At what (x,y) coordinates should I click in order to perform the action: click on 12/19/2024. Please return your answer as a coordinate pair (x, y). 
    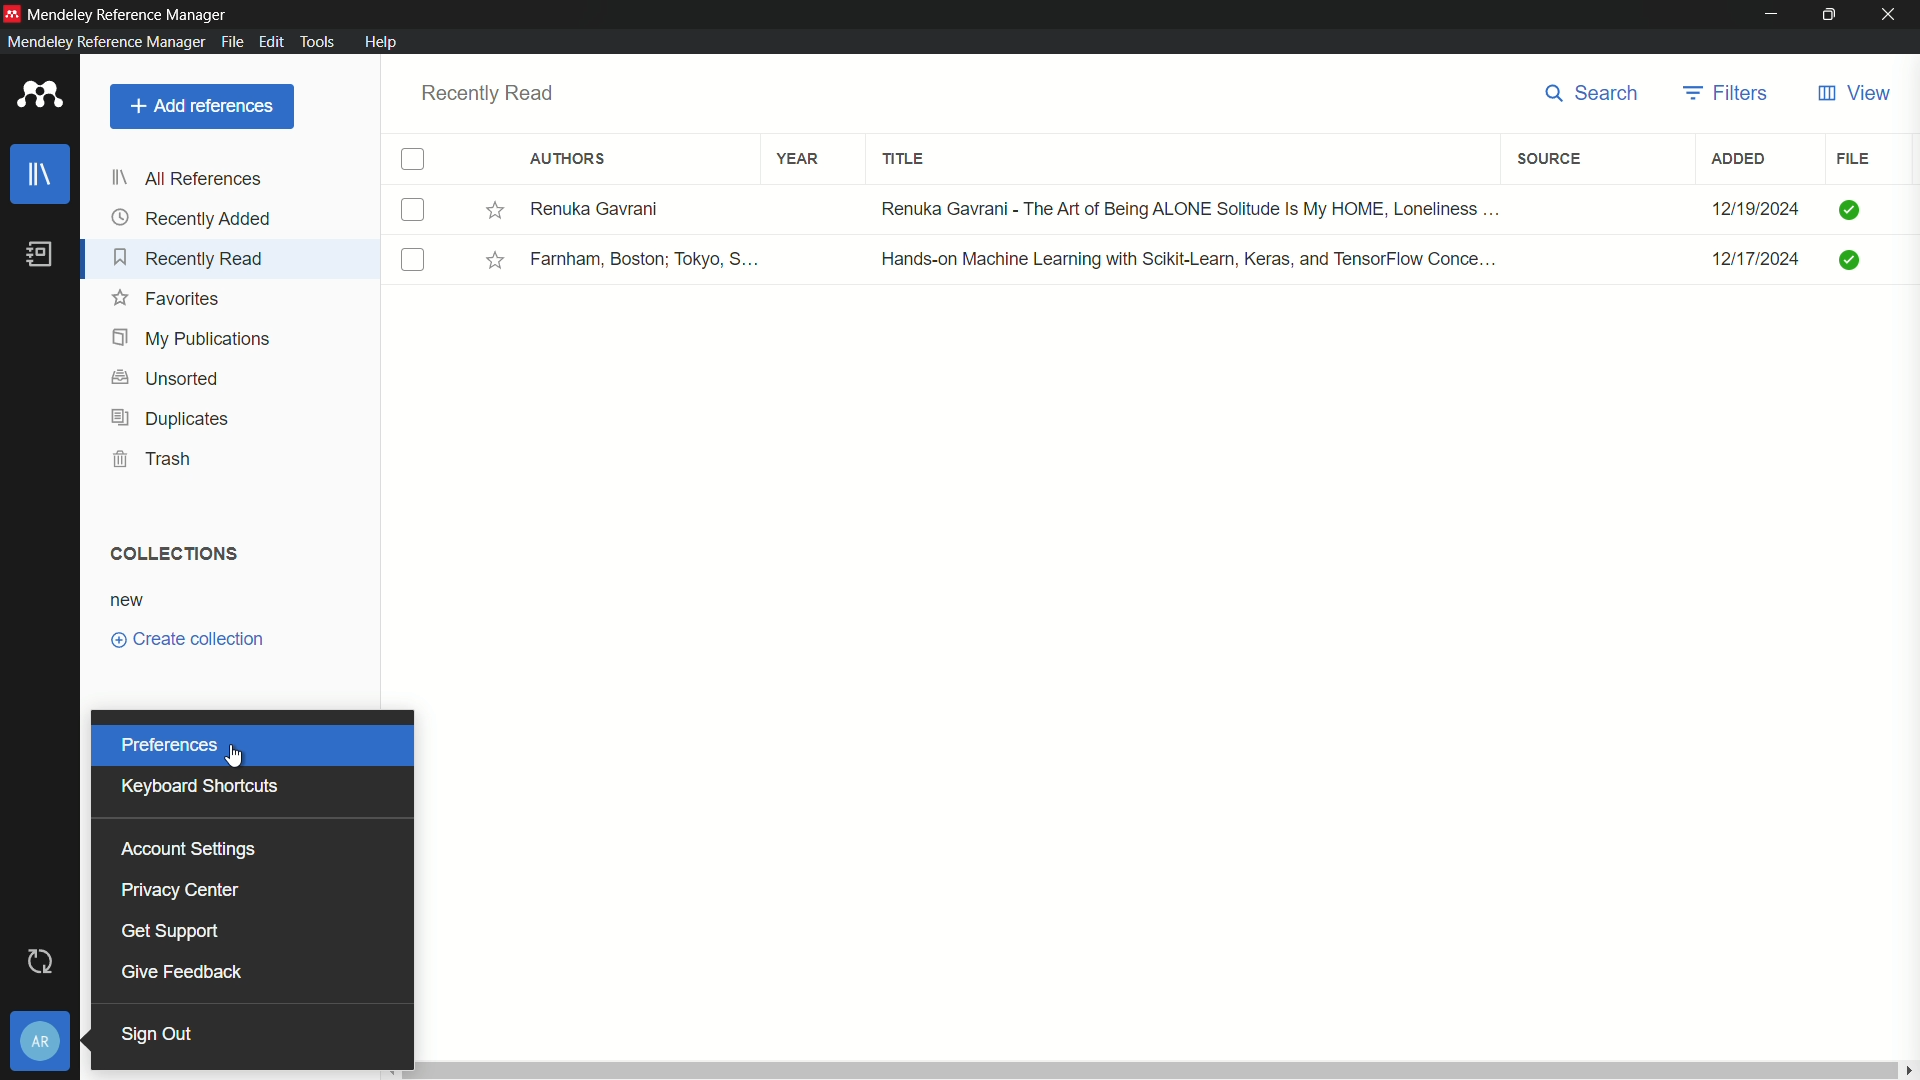
    Looking at the image, I should click on (1756, 209).